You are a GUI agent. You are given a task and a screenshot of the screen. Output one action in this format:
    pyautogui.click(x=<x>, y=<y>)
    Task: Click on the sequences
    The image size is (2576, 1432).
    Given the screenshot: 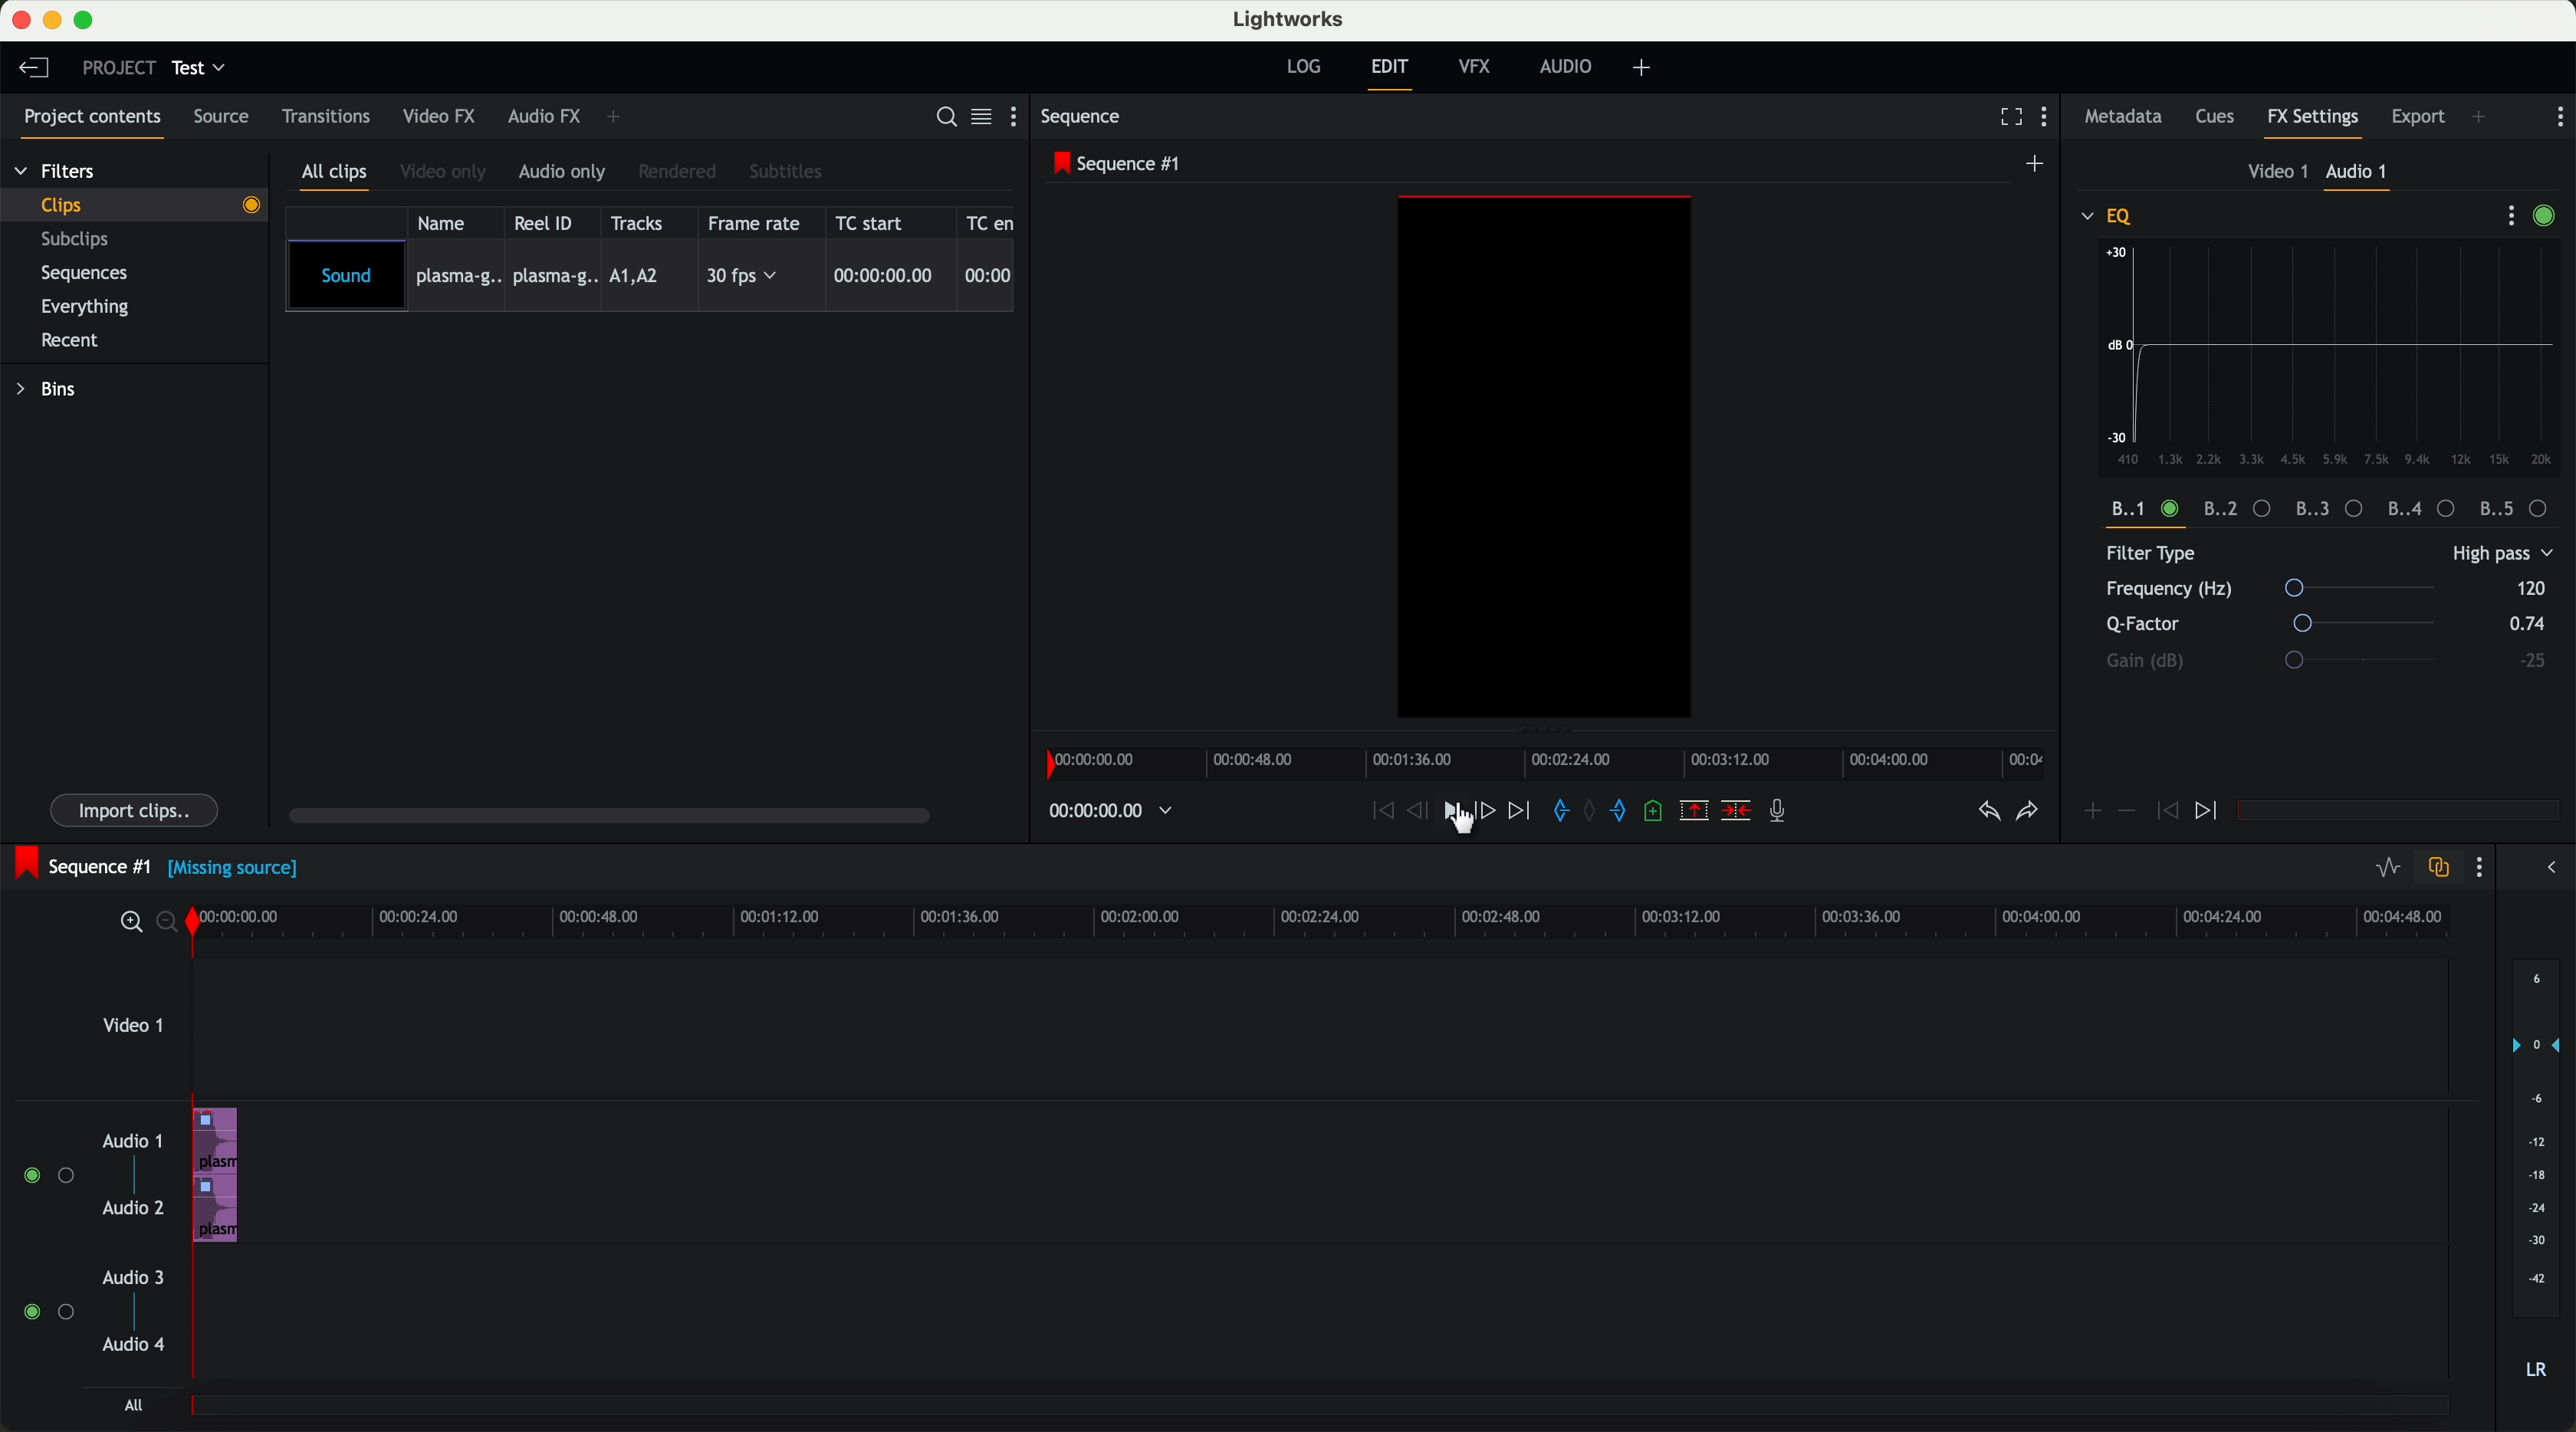 What is the action you would take?
    pyautogui.click(x=92, y=277)
    